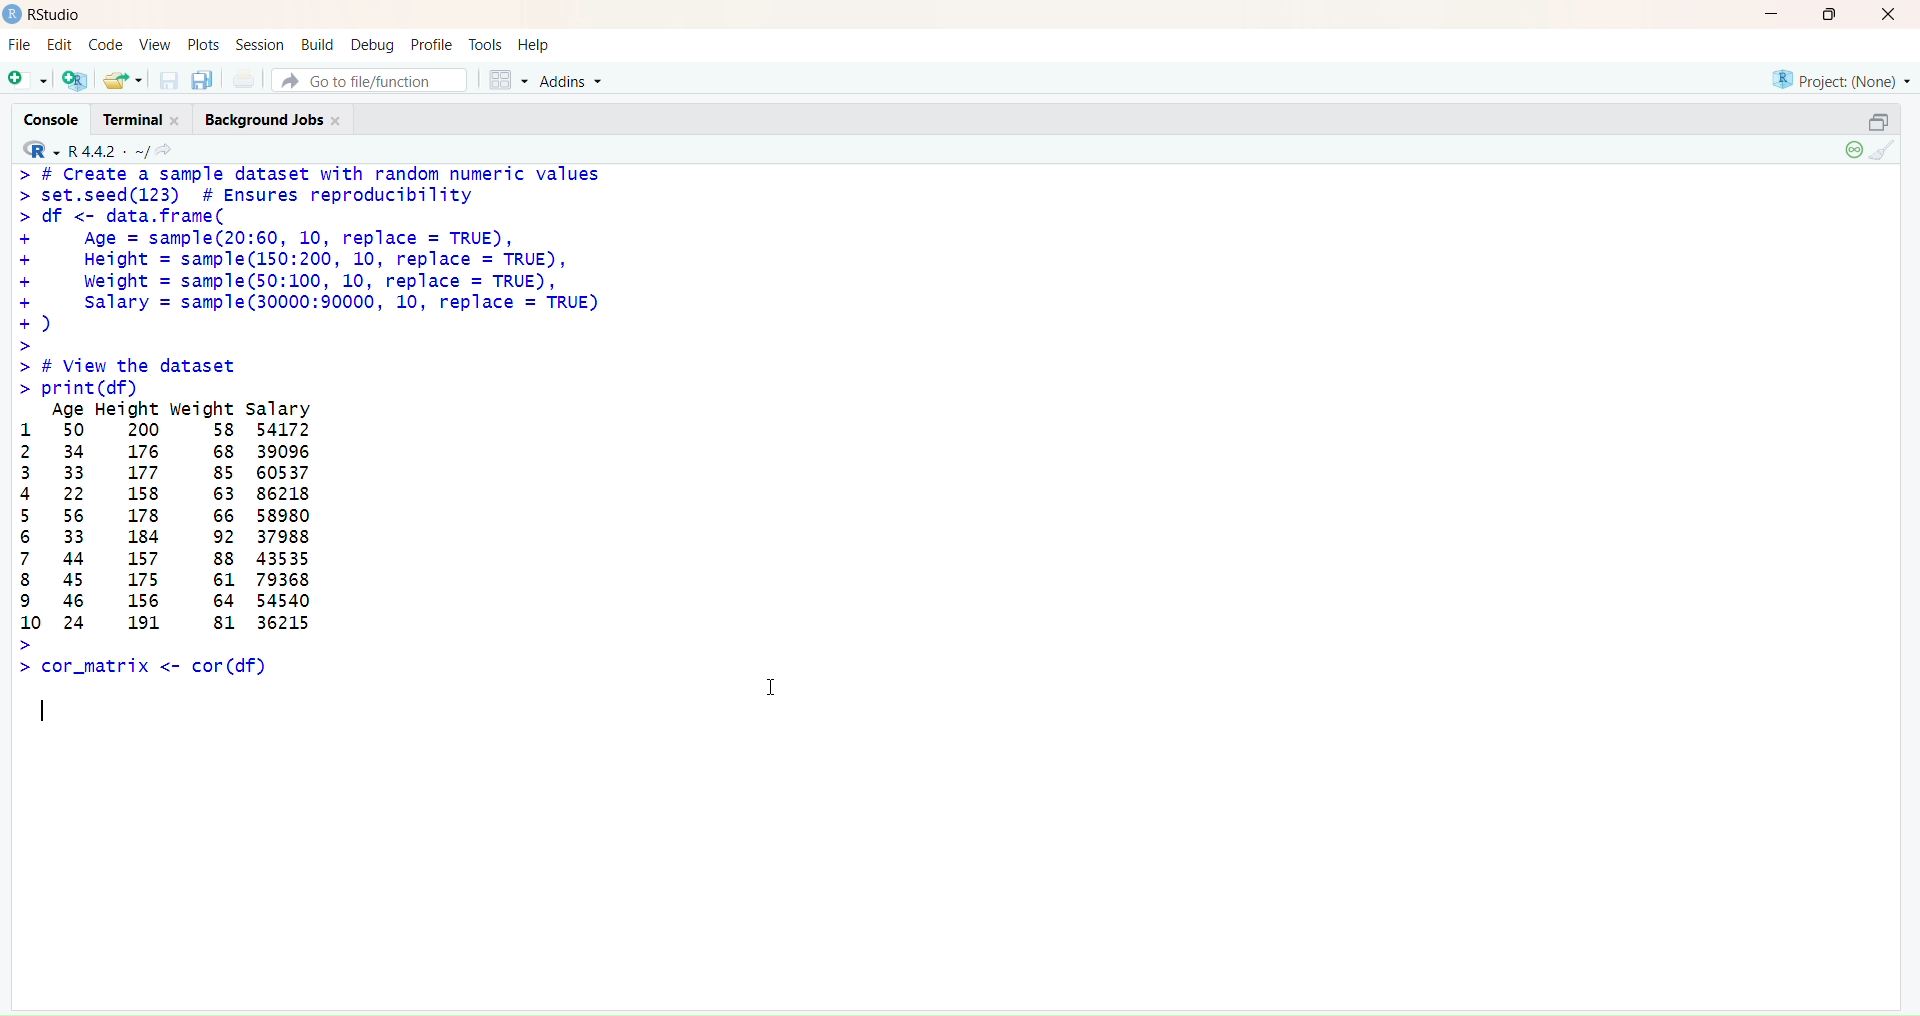 This screenshot has width=1920, height=1016. Describe the element at coordinates (36, 149) in the screenshot. I see `RStudio logo` at that location.